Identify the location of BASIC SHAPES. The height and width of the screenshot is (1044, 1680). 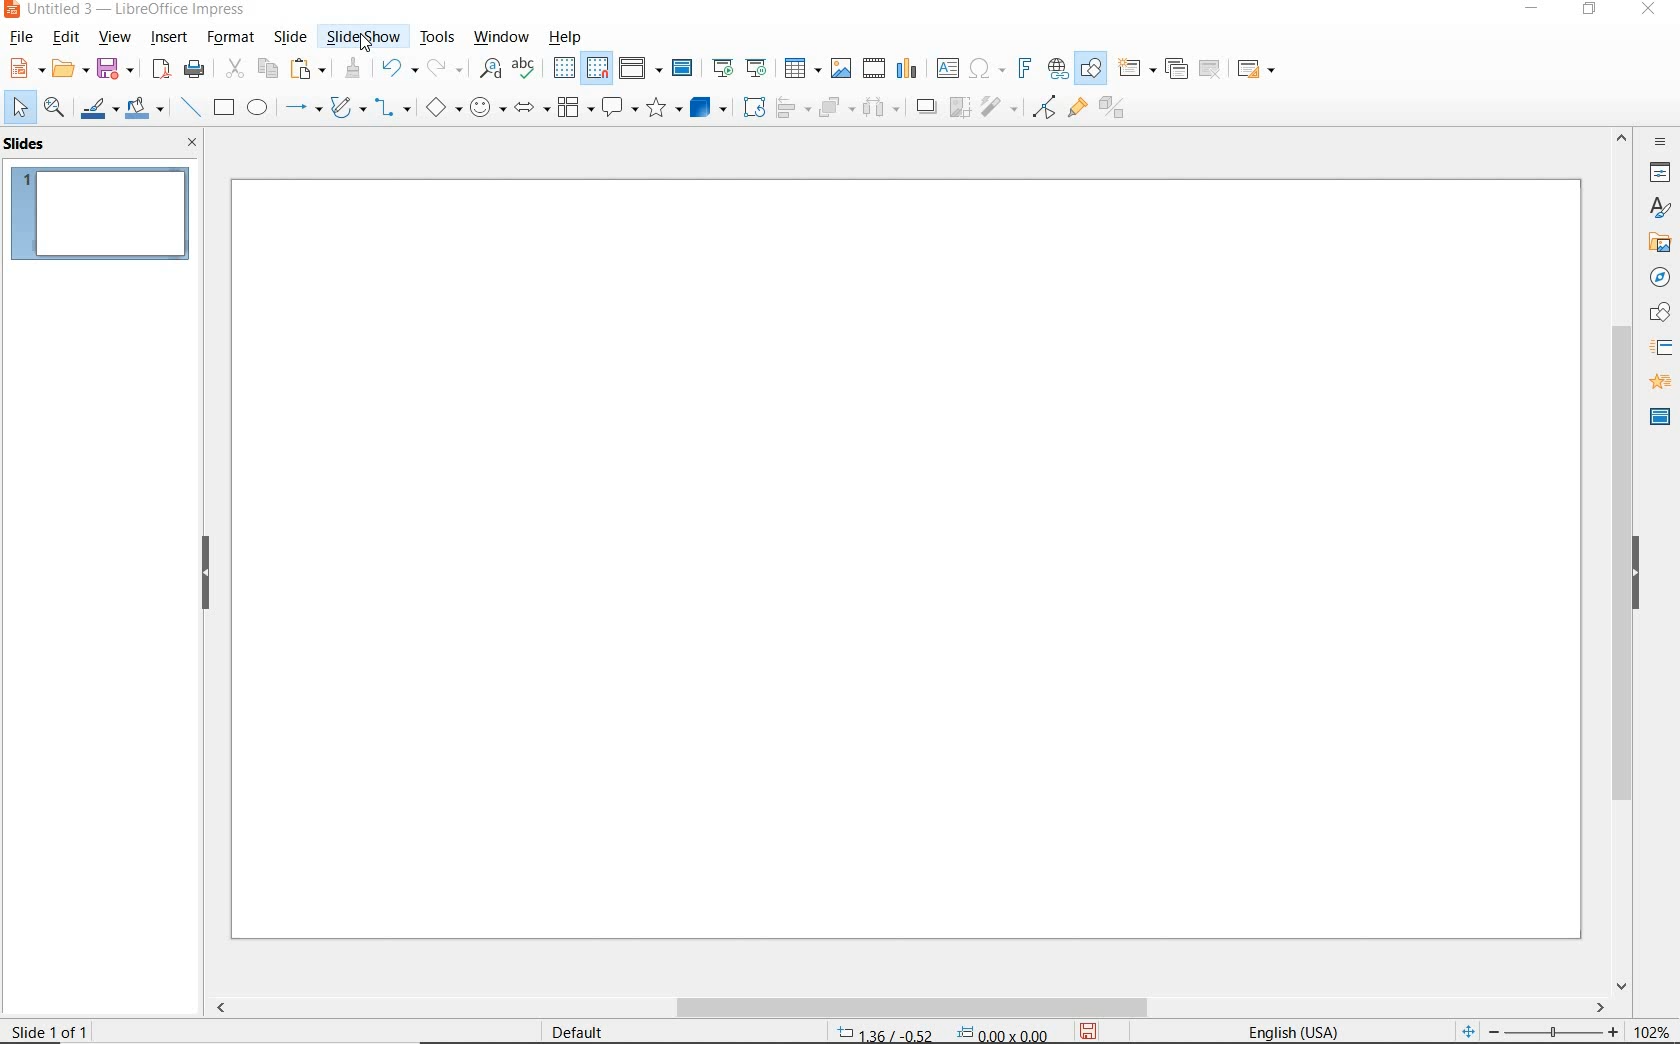
(442, 109).